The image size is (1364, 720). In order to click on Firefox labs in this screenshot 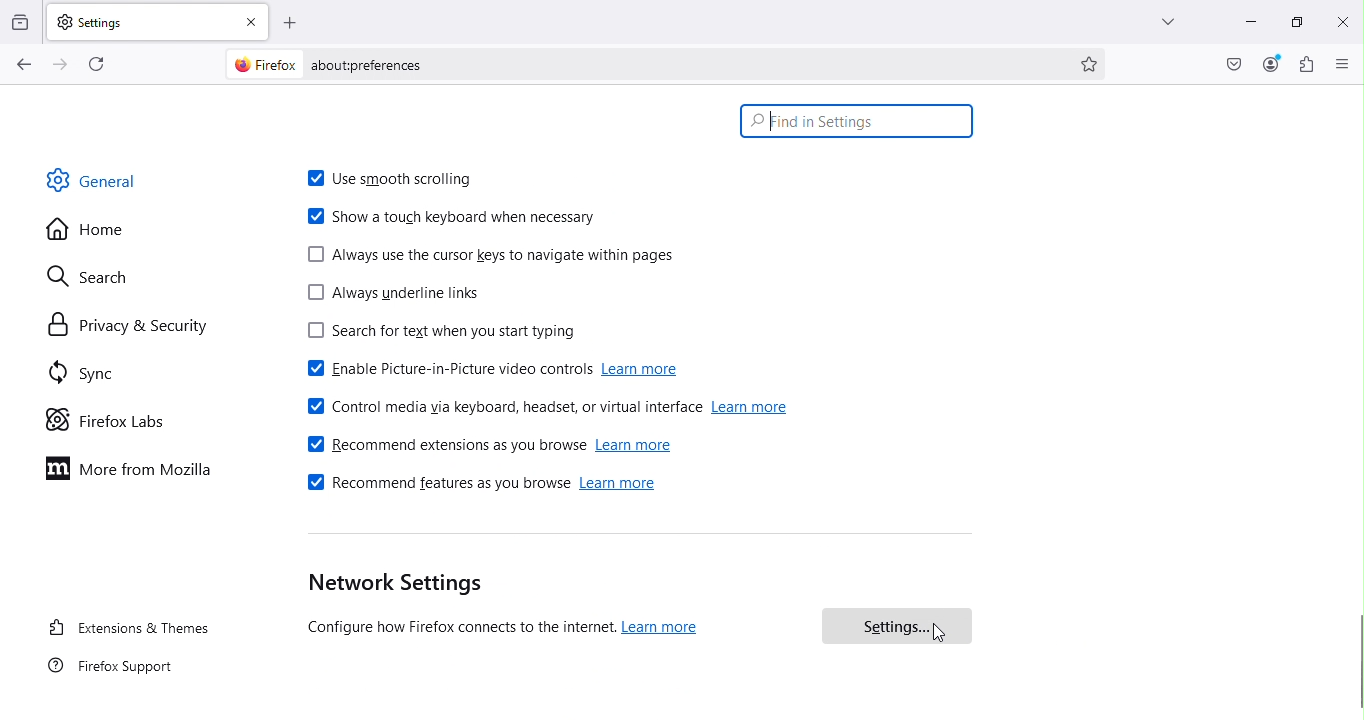, I will do `click(108, 421)`.